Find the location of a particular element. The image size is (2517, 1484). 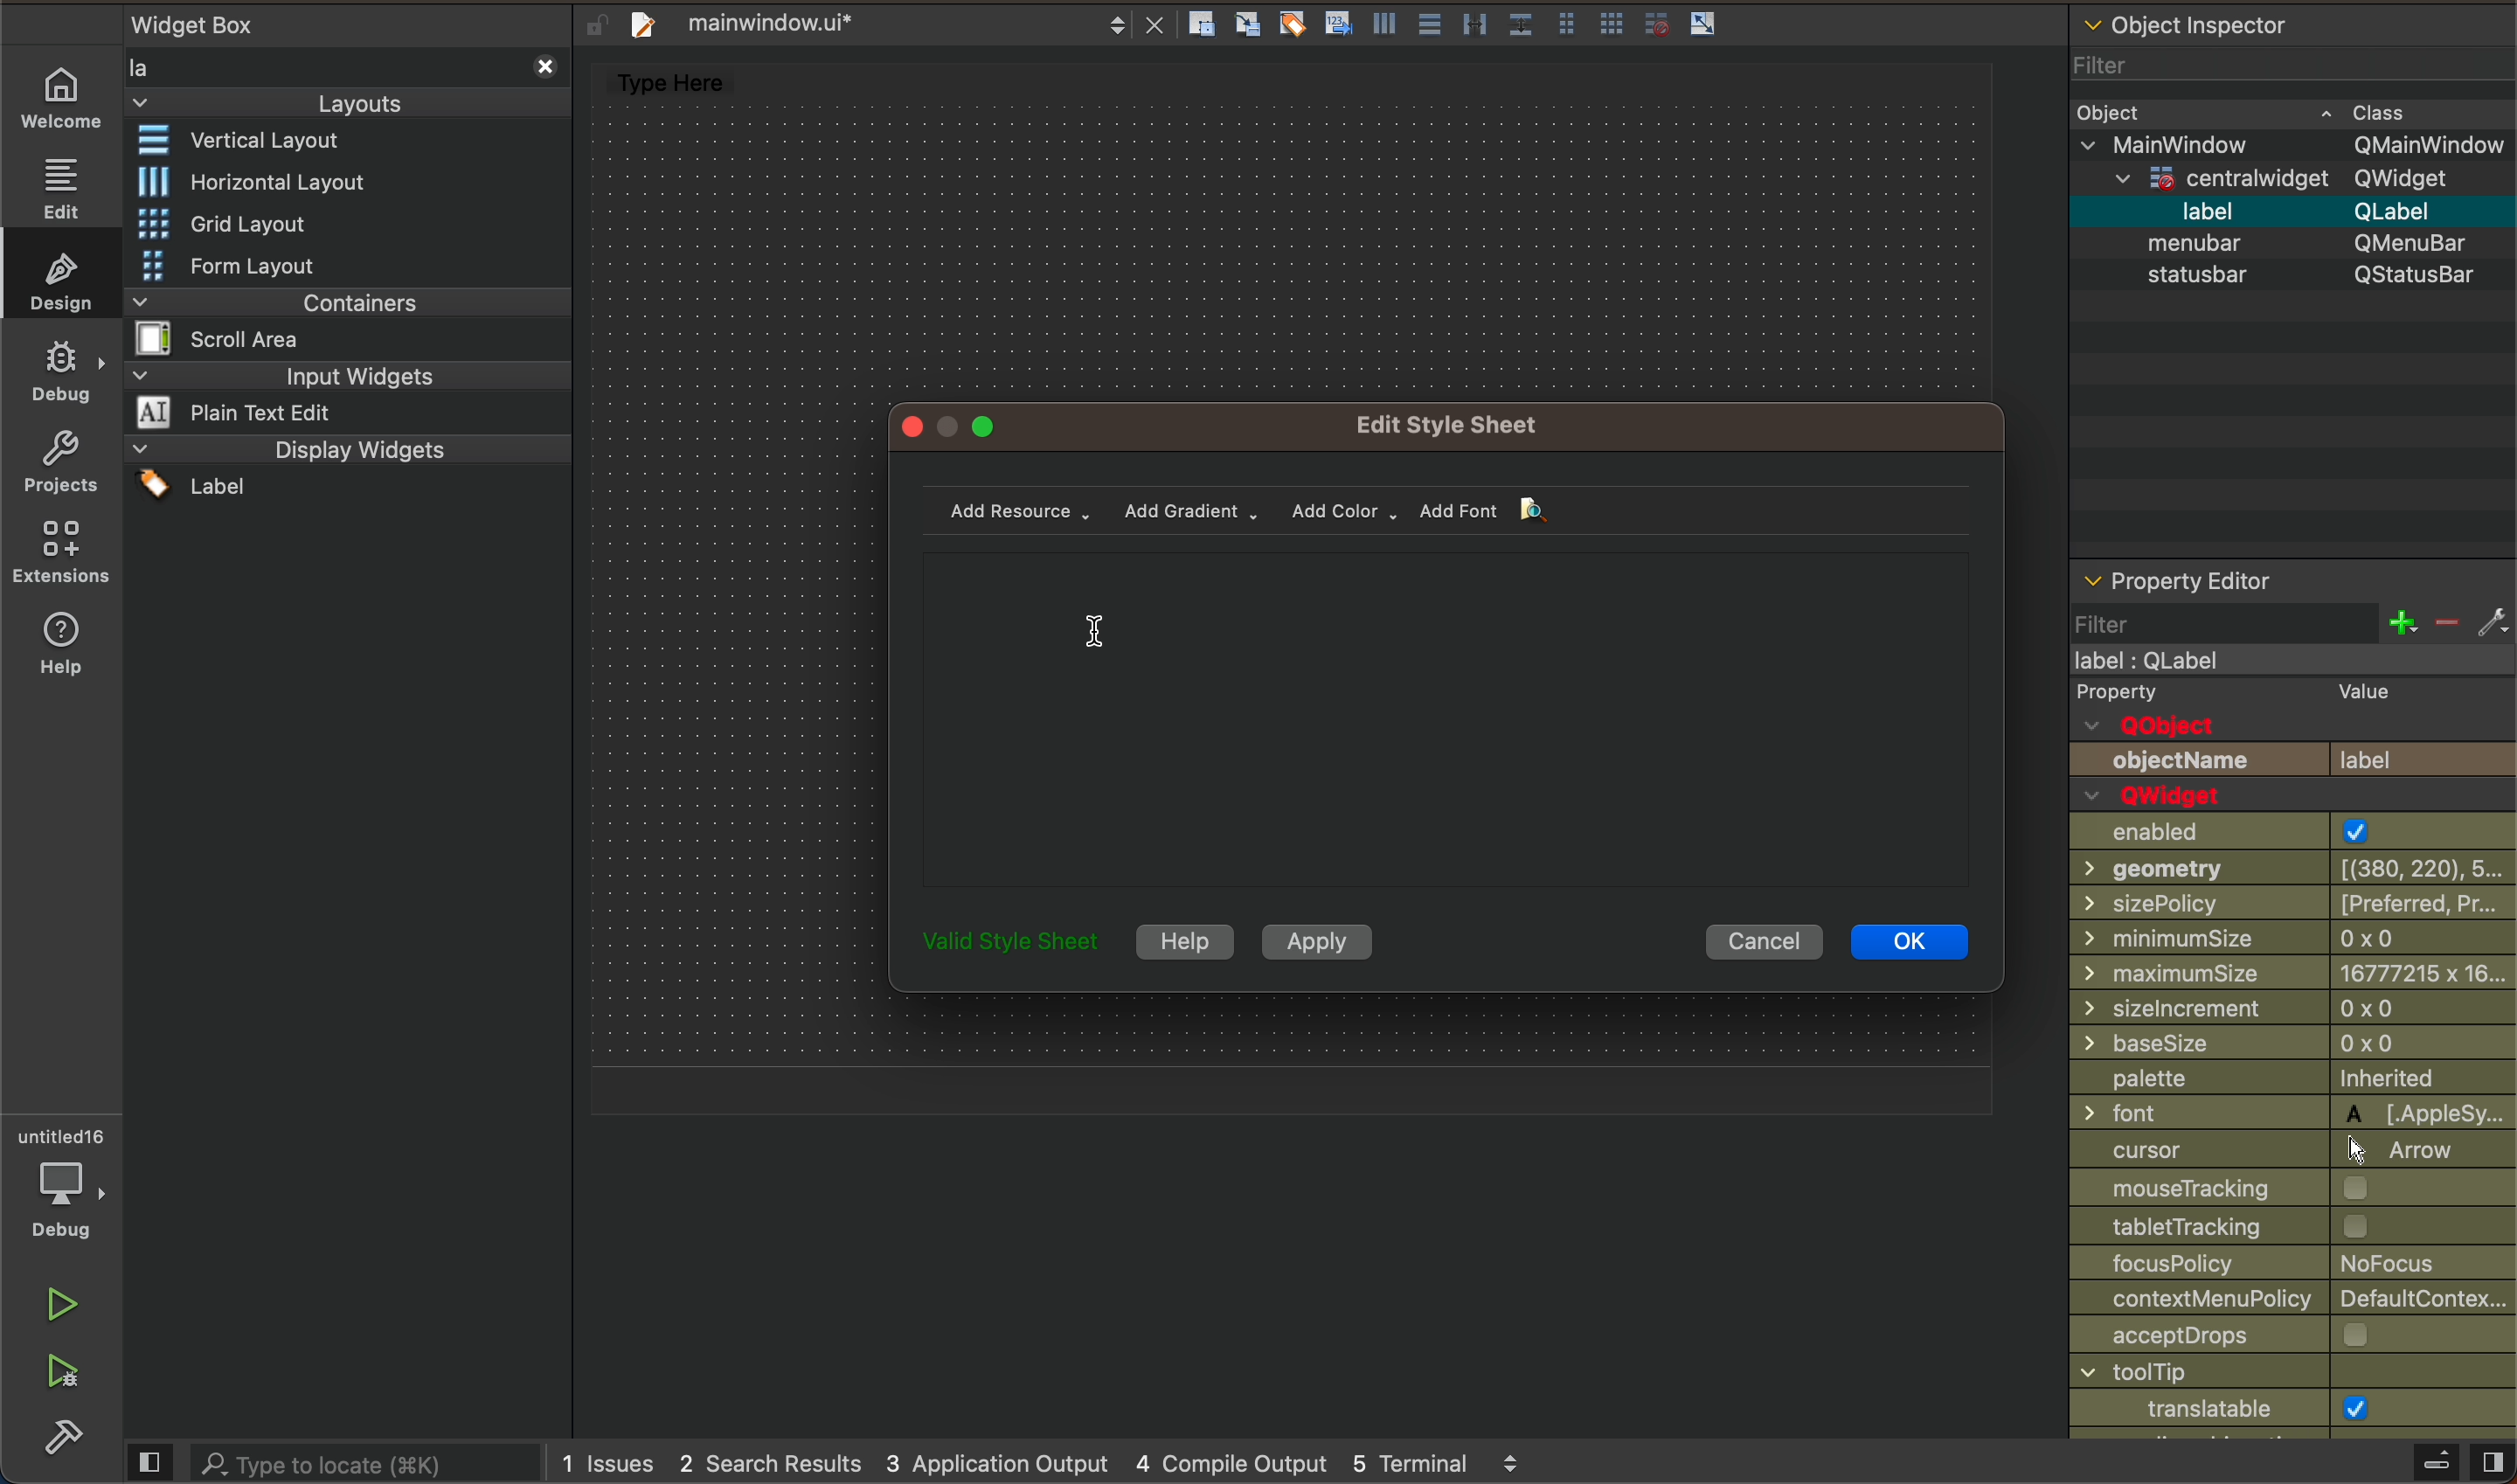

display widgets is located at coordinates (348, 471).